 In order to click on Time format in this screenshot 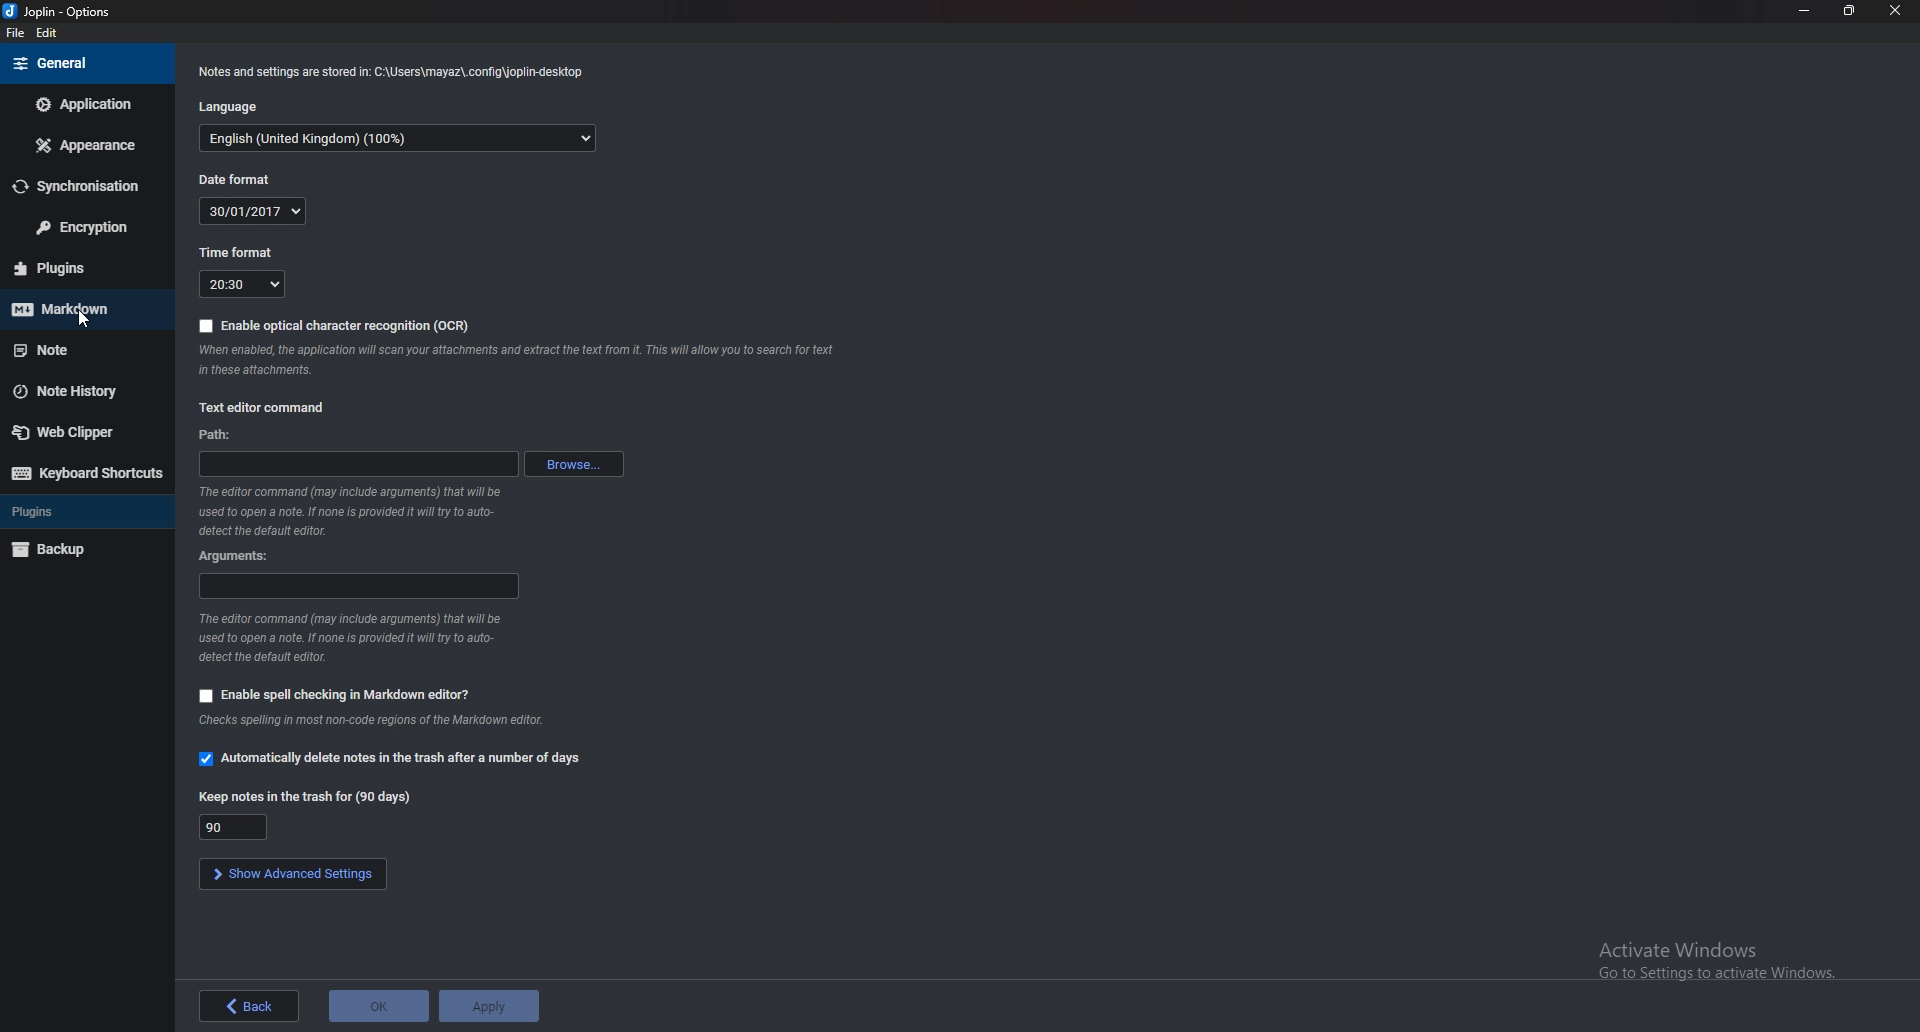, I will do `click(236, 253)`.